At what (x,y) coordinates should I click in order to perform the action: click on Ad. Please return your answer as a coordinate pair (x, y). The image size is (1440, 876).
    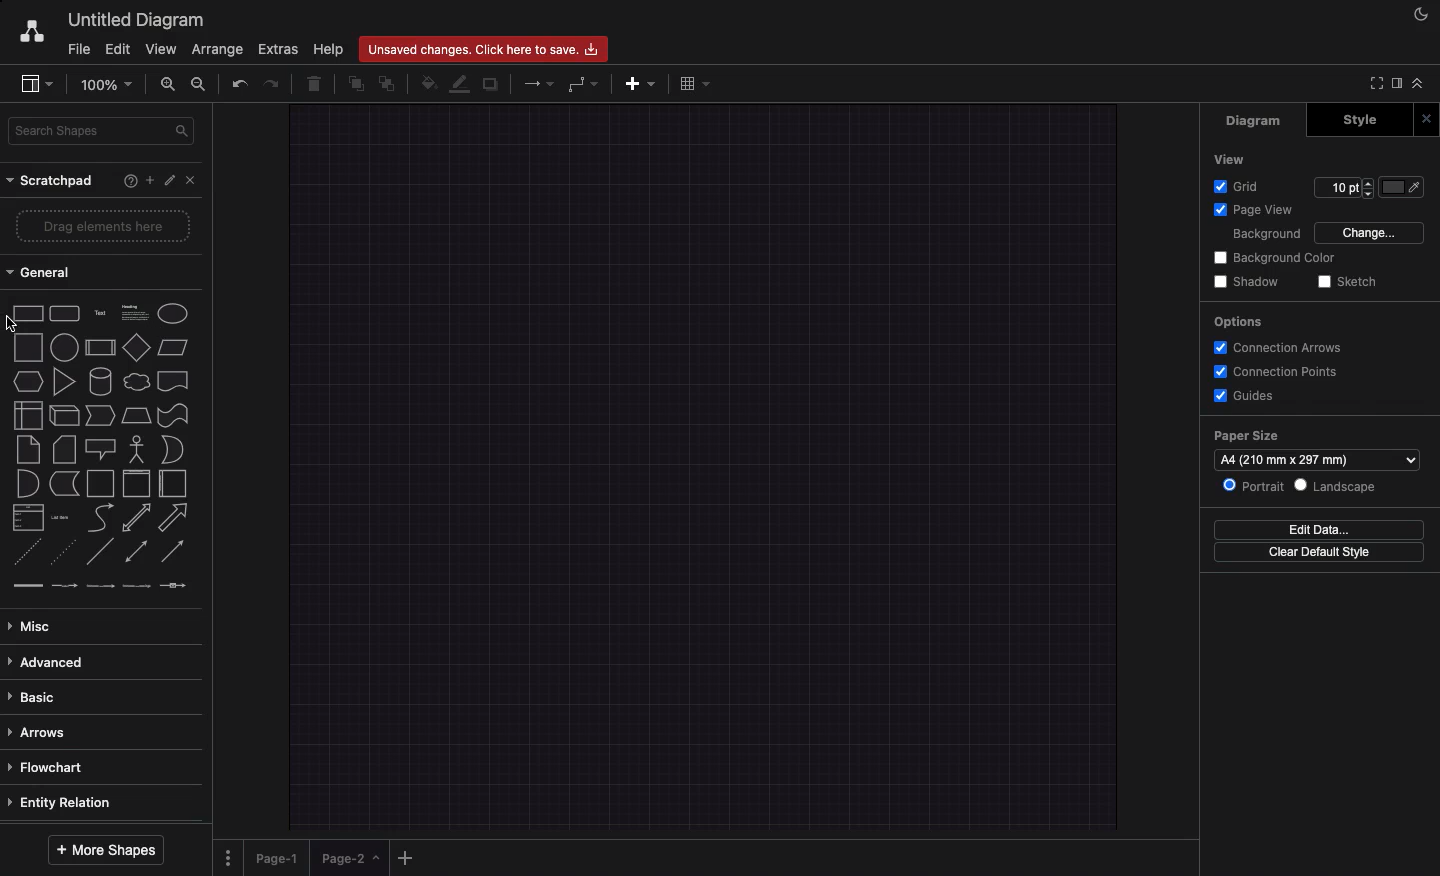
    Looking at the image, I should click on (642, 81).